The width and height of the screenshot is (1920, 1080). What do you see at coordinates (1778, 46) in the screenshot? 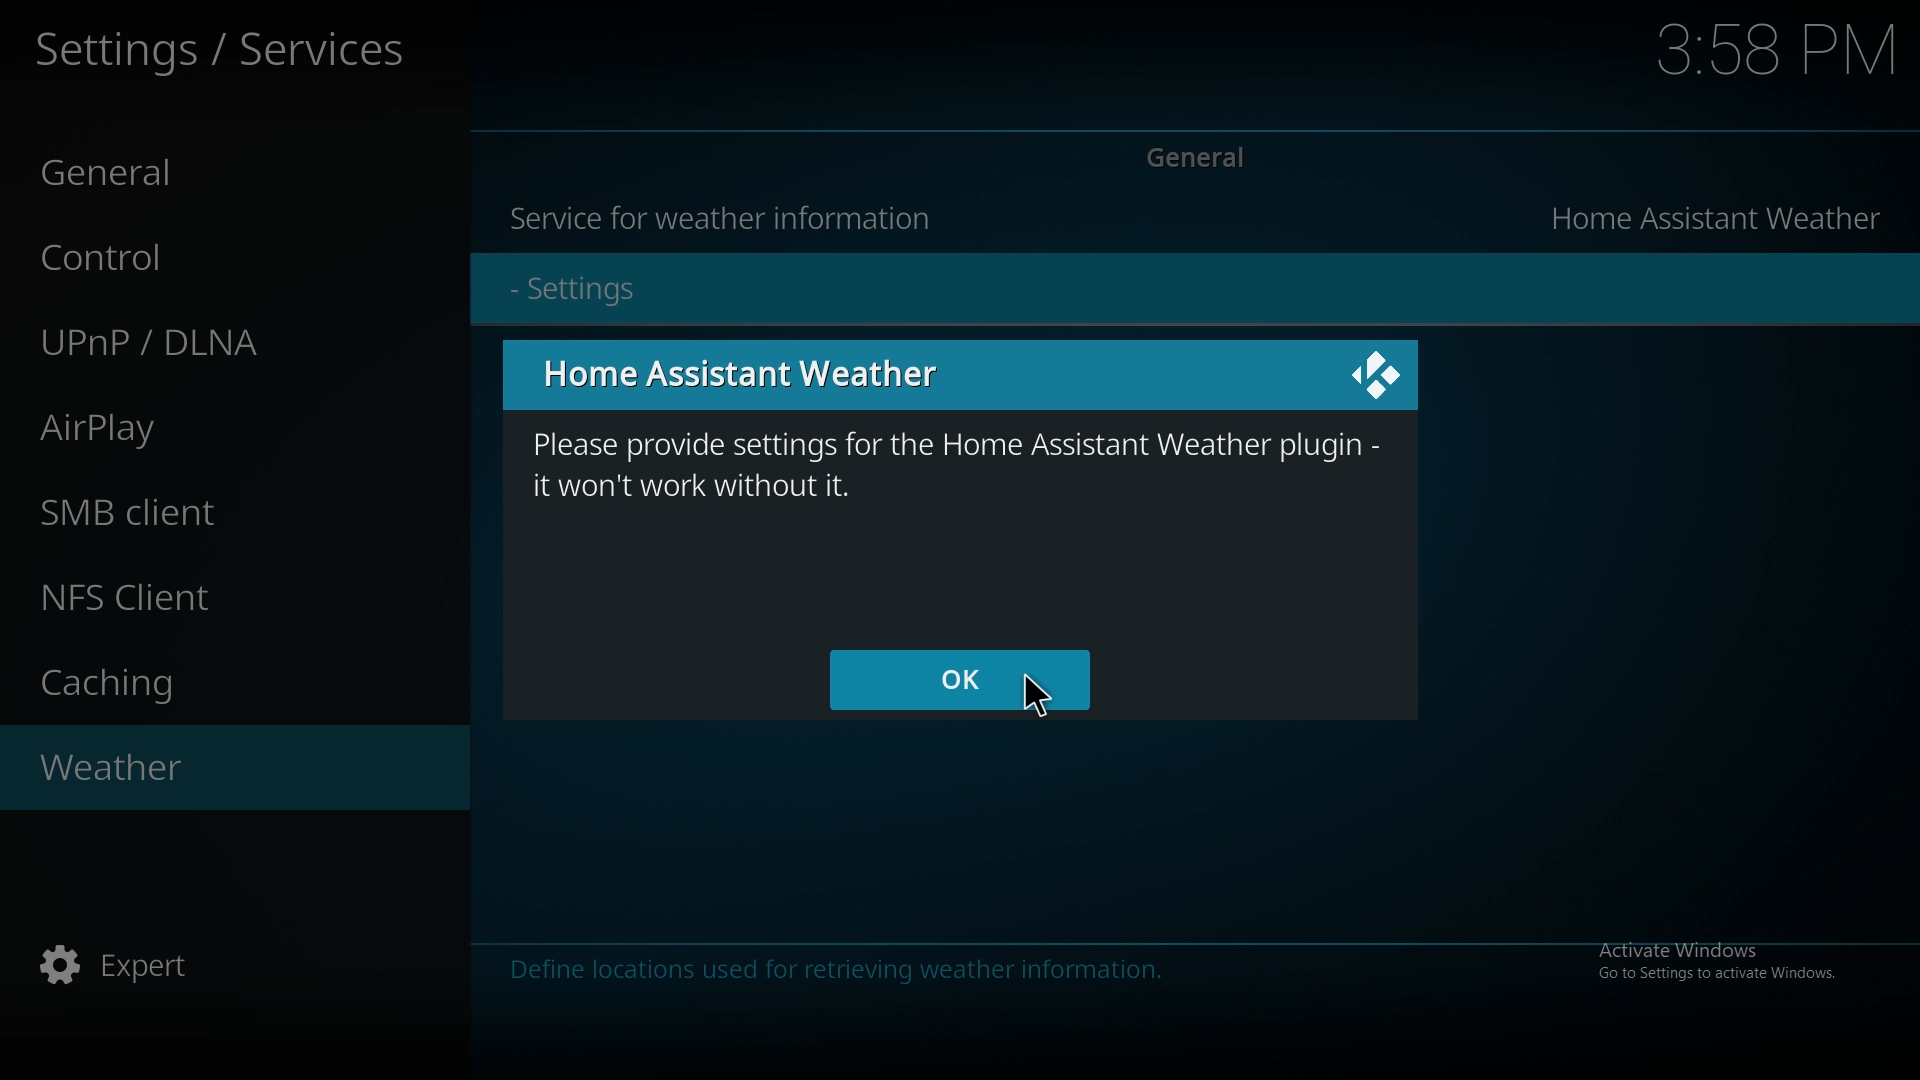
I see `Time` at bounding box center [1778, 46].